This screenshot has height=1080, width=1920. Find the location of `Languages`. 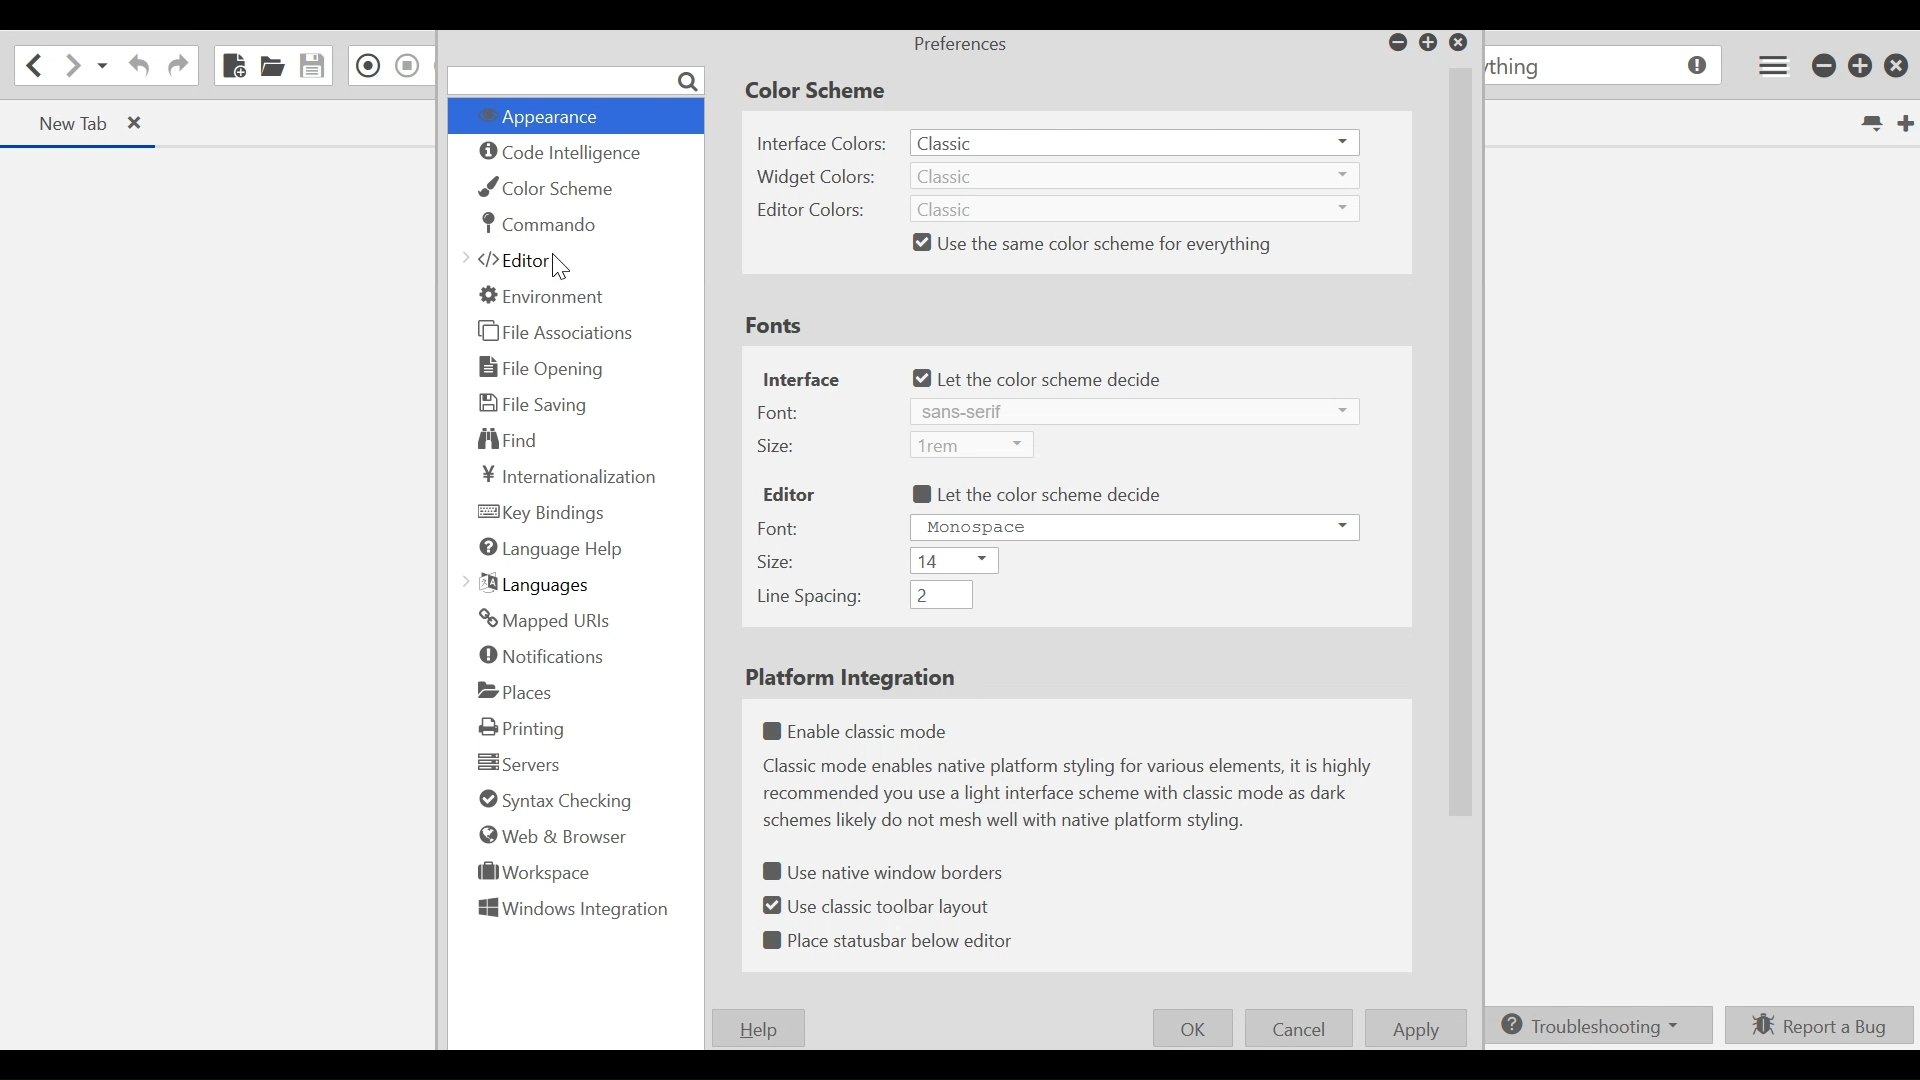

Languages is located at coordinates (530, 585).